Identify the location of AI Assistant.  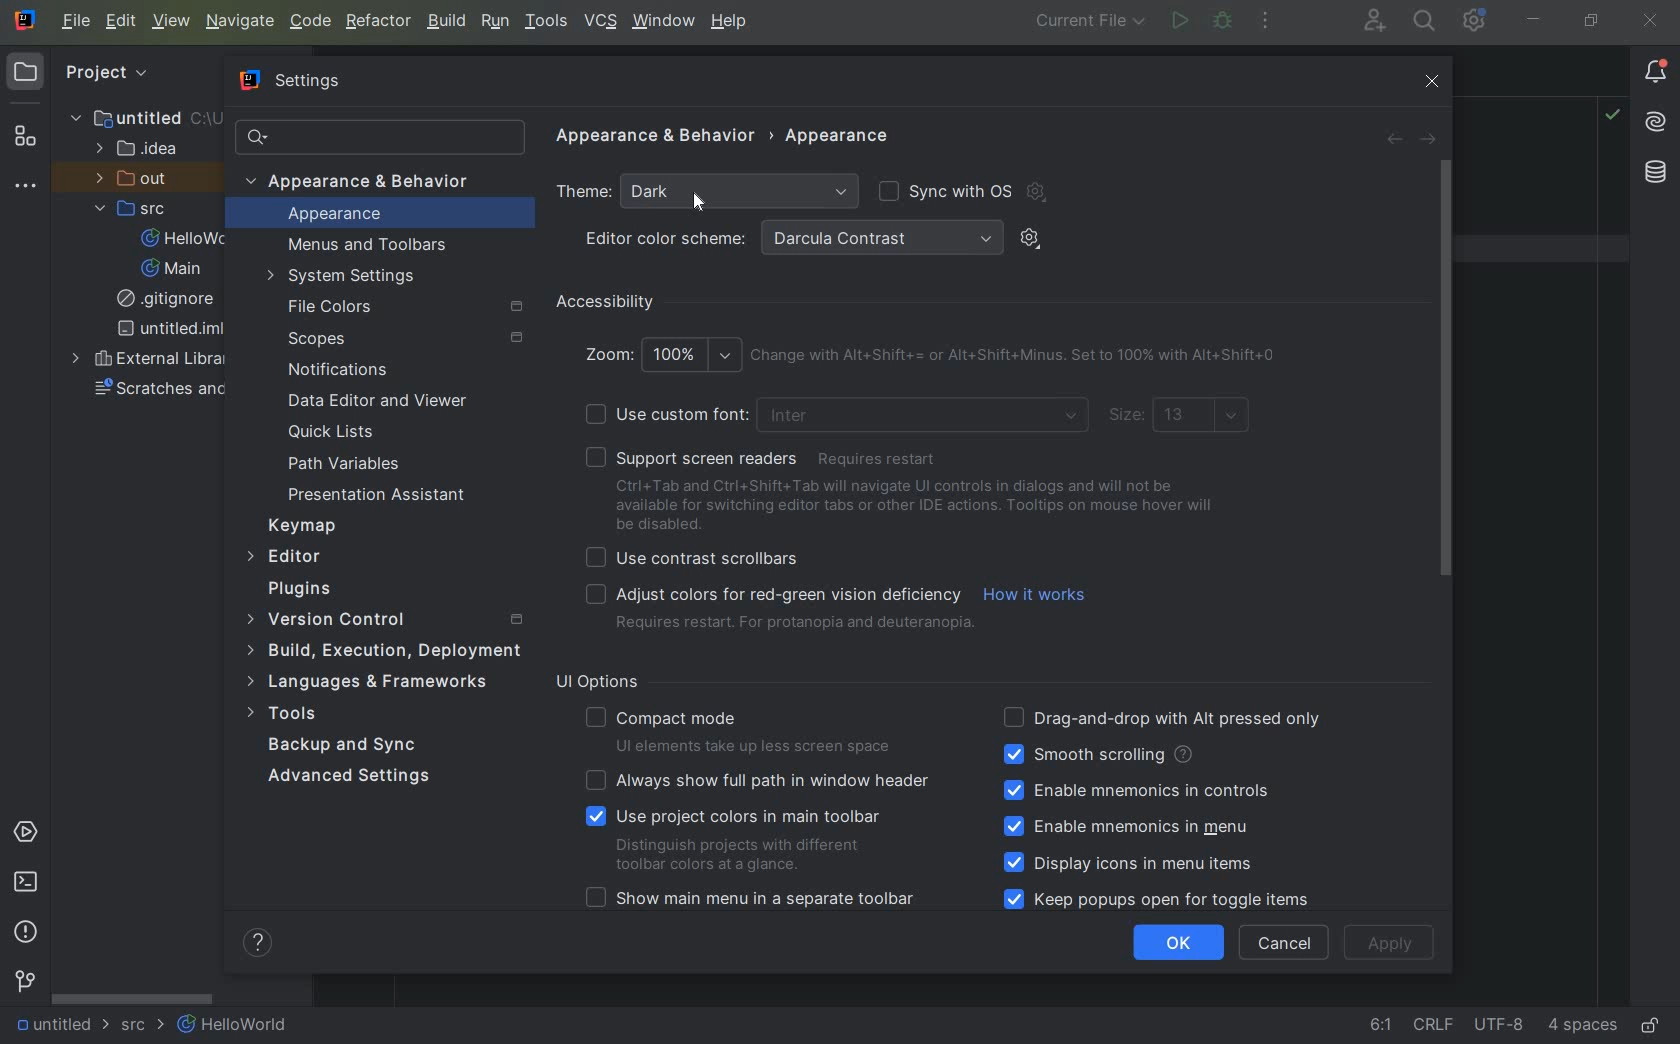
(1655, 122).